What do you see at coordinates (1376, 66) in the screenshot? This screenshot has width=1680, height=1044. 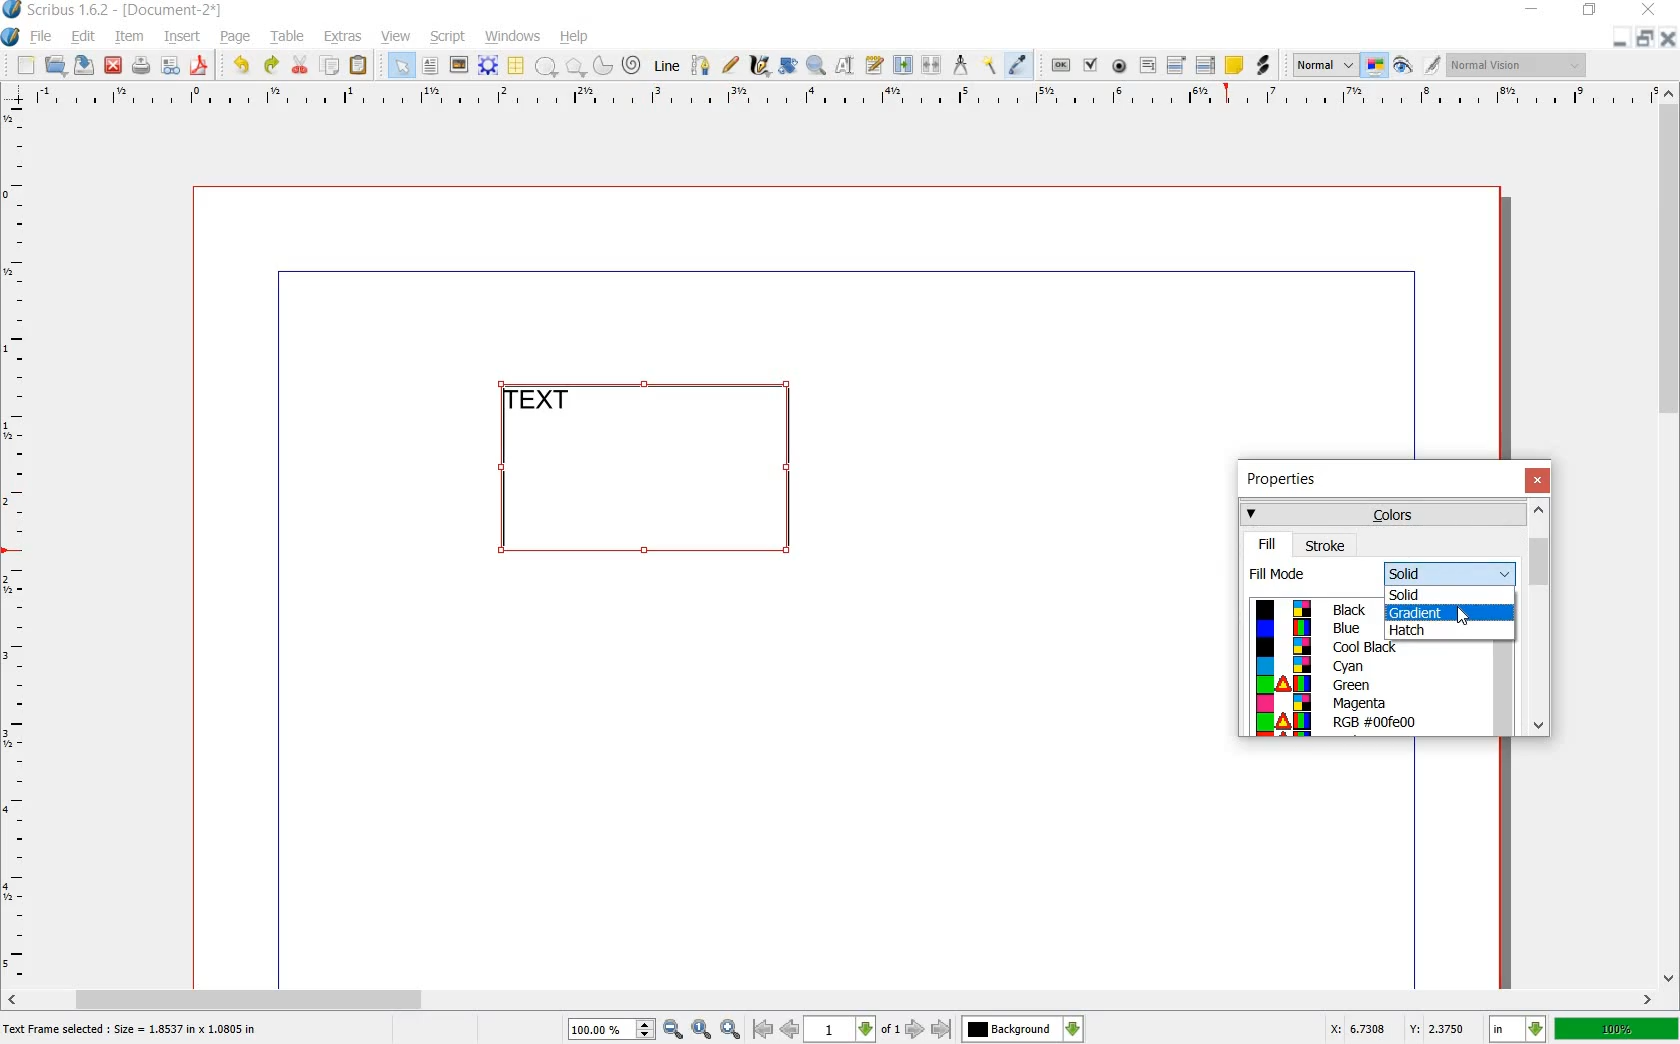 I see `toggle color management system` at bounding box center [1376, 66].